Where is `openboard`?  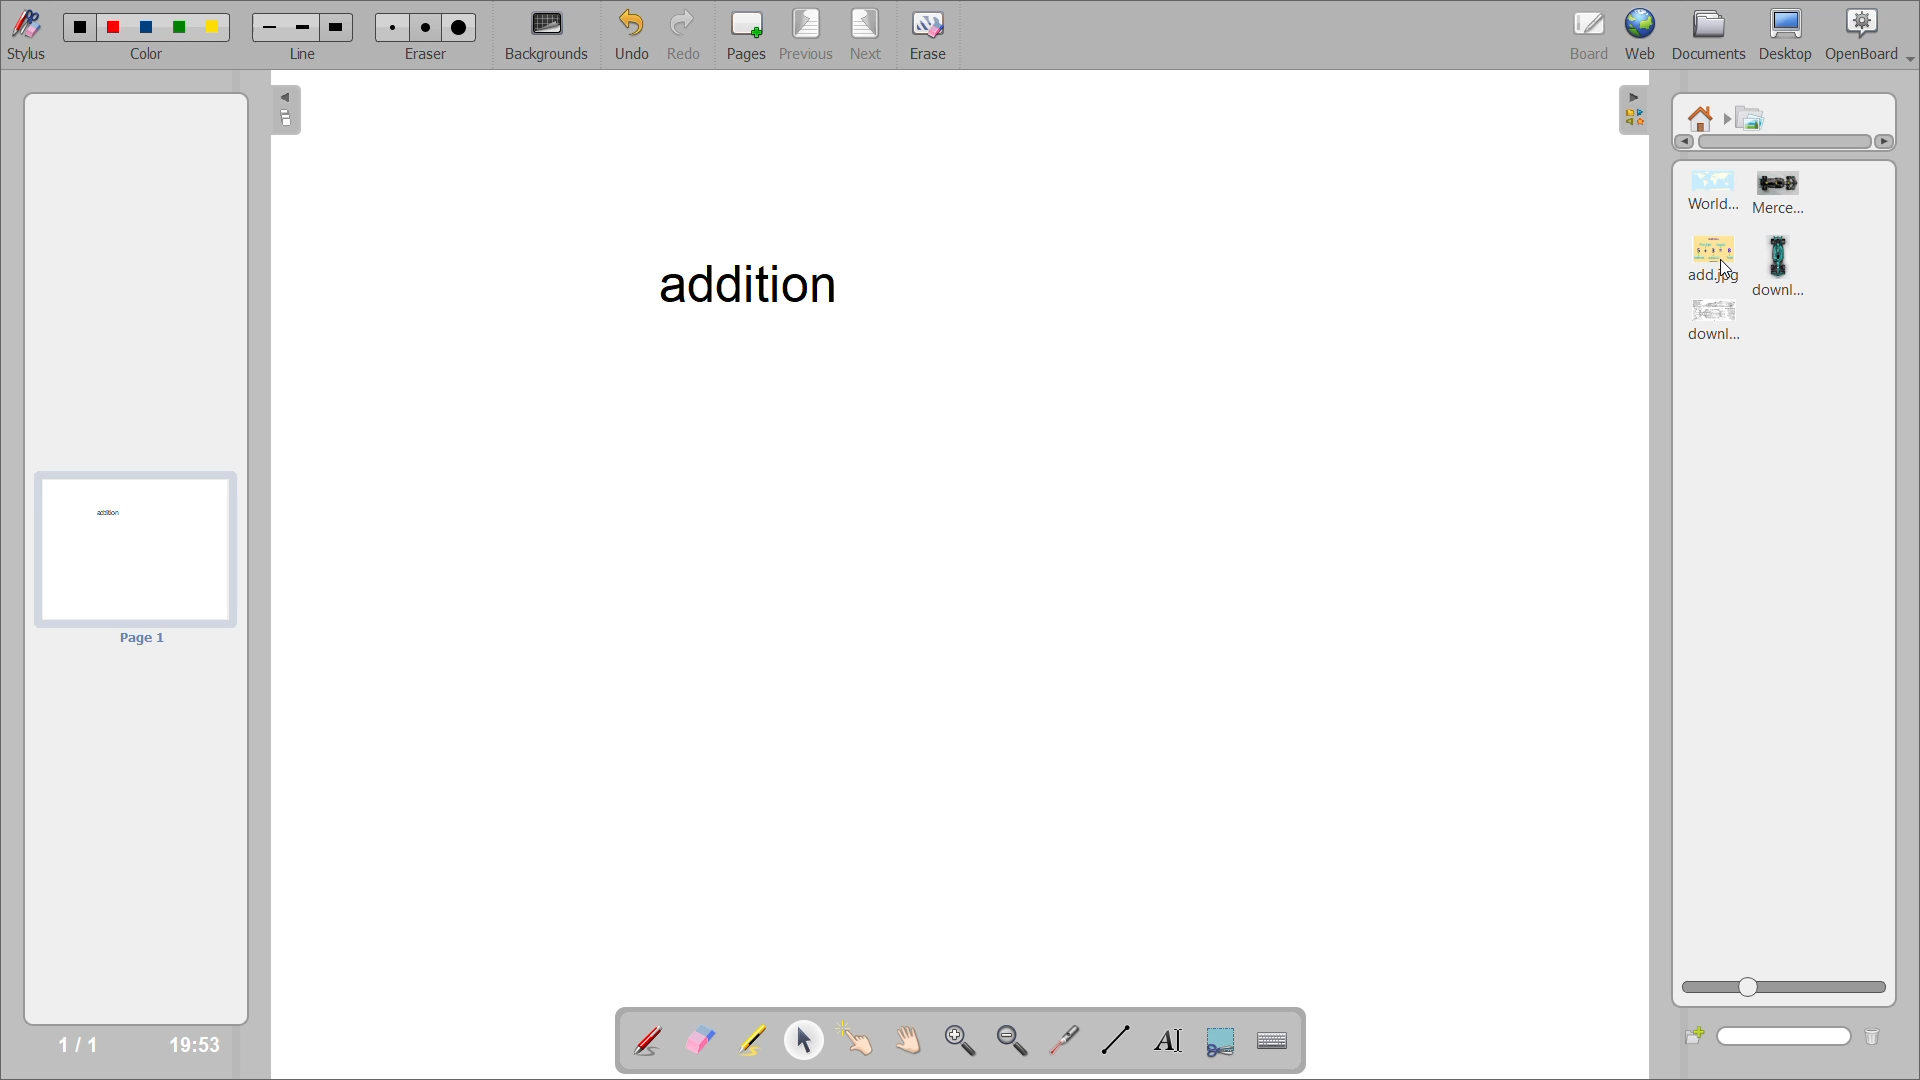
openboard is located at coordinates (1872, 35).